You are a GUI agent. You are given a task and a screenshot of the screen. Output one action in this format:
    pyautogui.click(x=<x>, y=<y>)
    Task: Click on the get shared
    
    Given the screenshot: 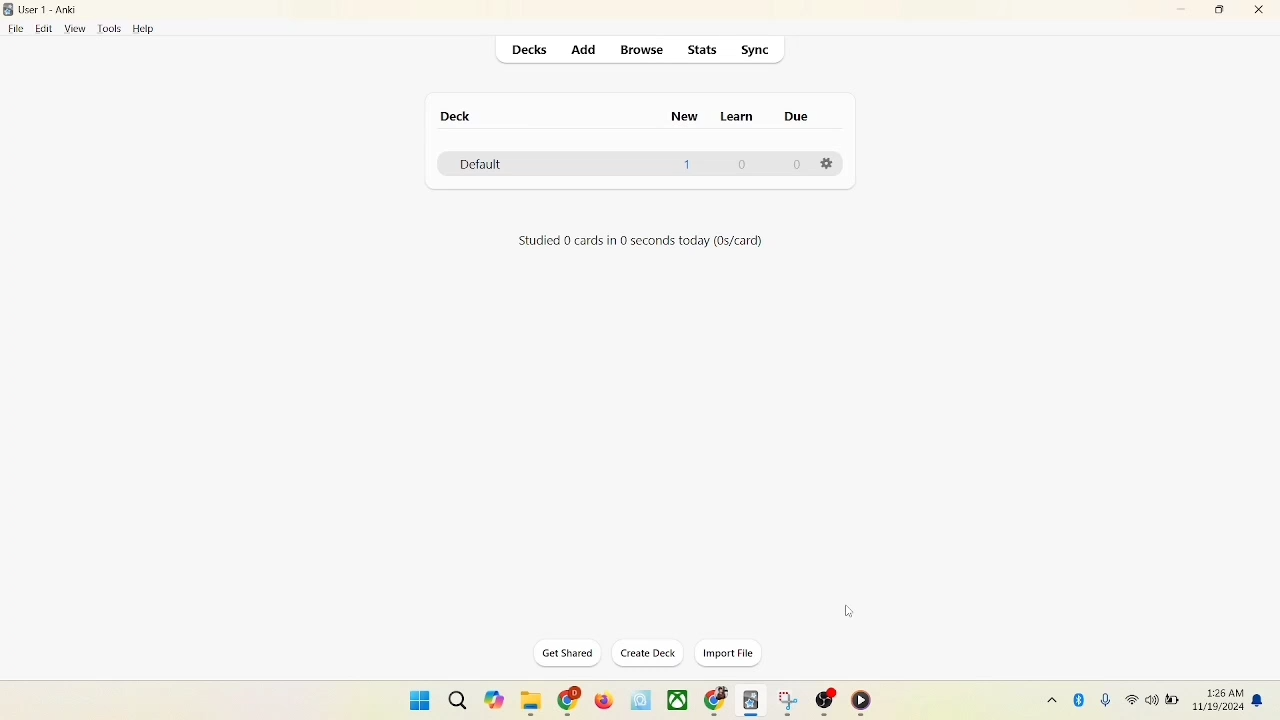 What is the action you would take?
    pyautogui.click(x=561, y=653)
    